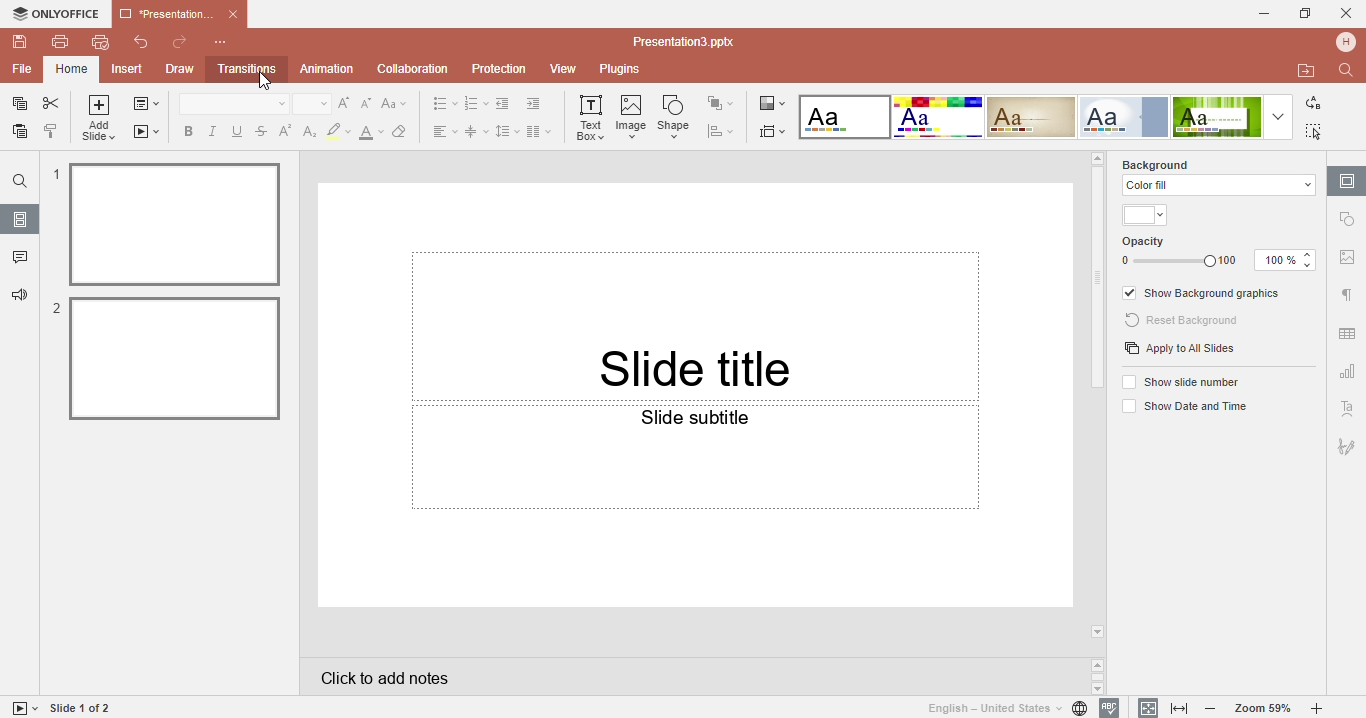 The width and height of the screenshot is (1366, 718). Describe the element at coordinates (19, 259) in the screenshot. I see `Comments` at that location.